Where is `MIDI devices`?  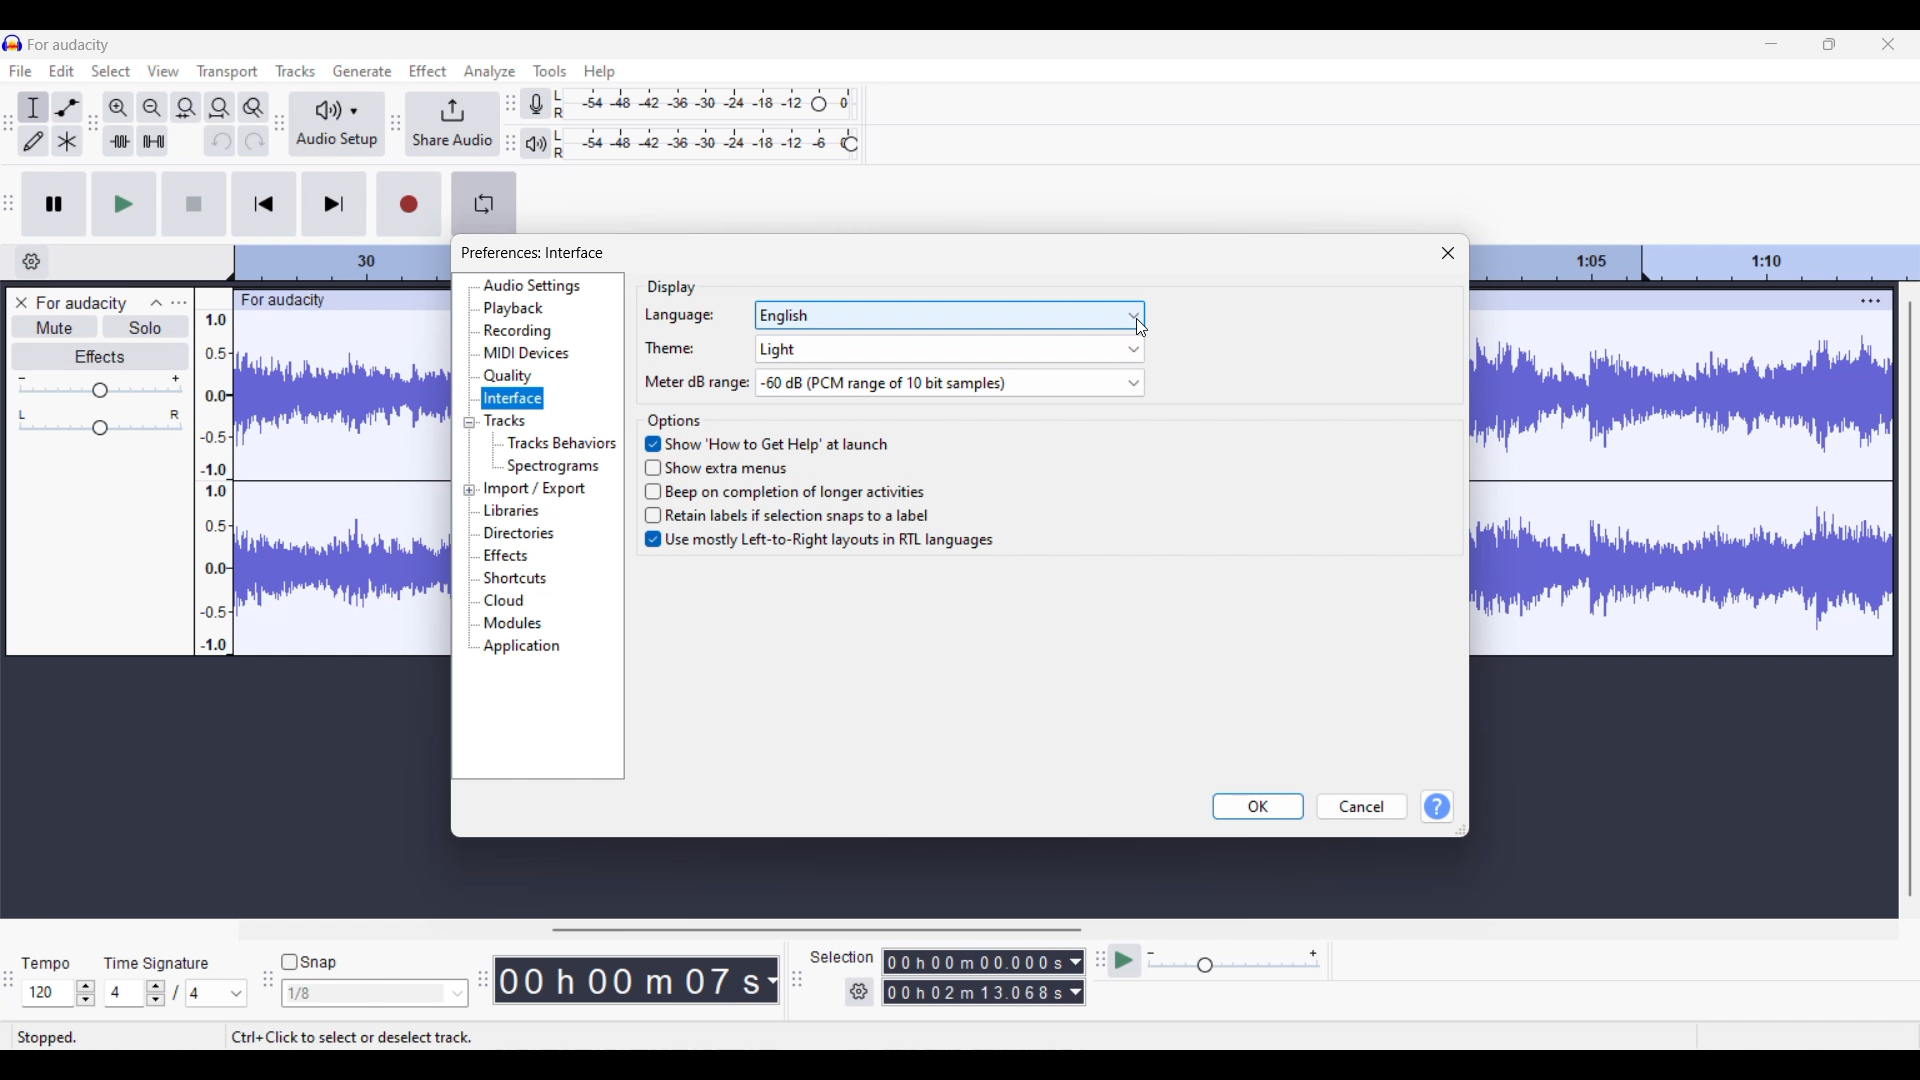
MIDI devices is located at coordinates (527, 353).